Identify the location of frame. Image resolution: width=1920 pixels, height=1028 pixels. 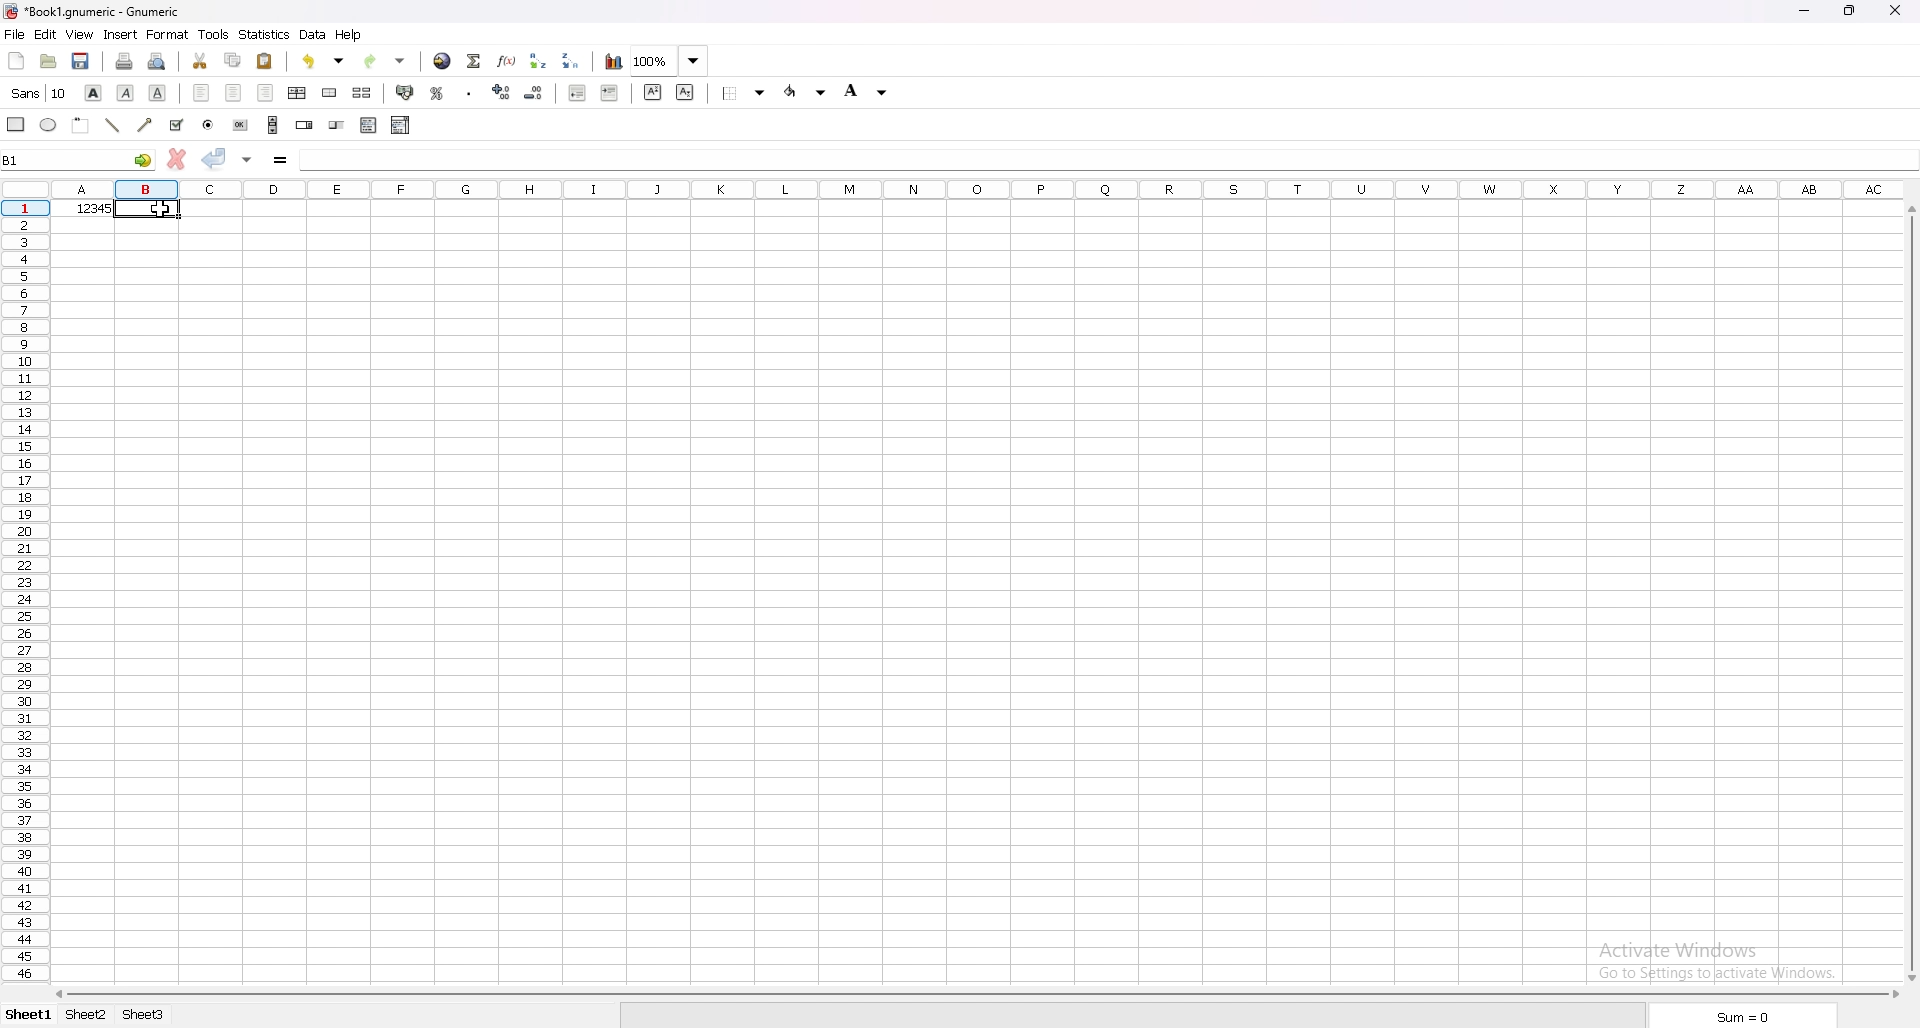
(81, 126).